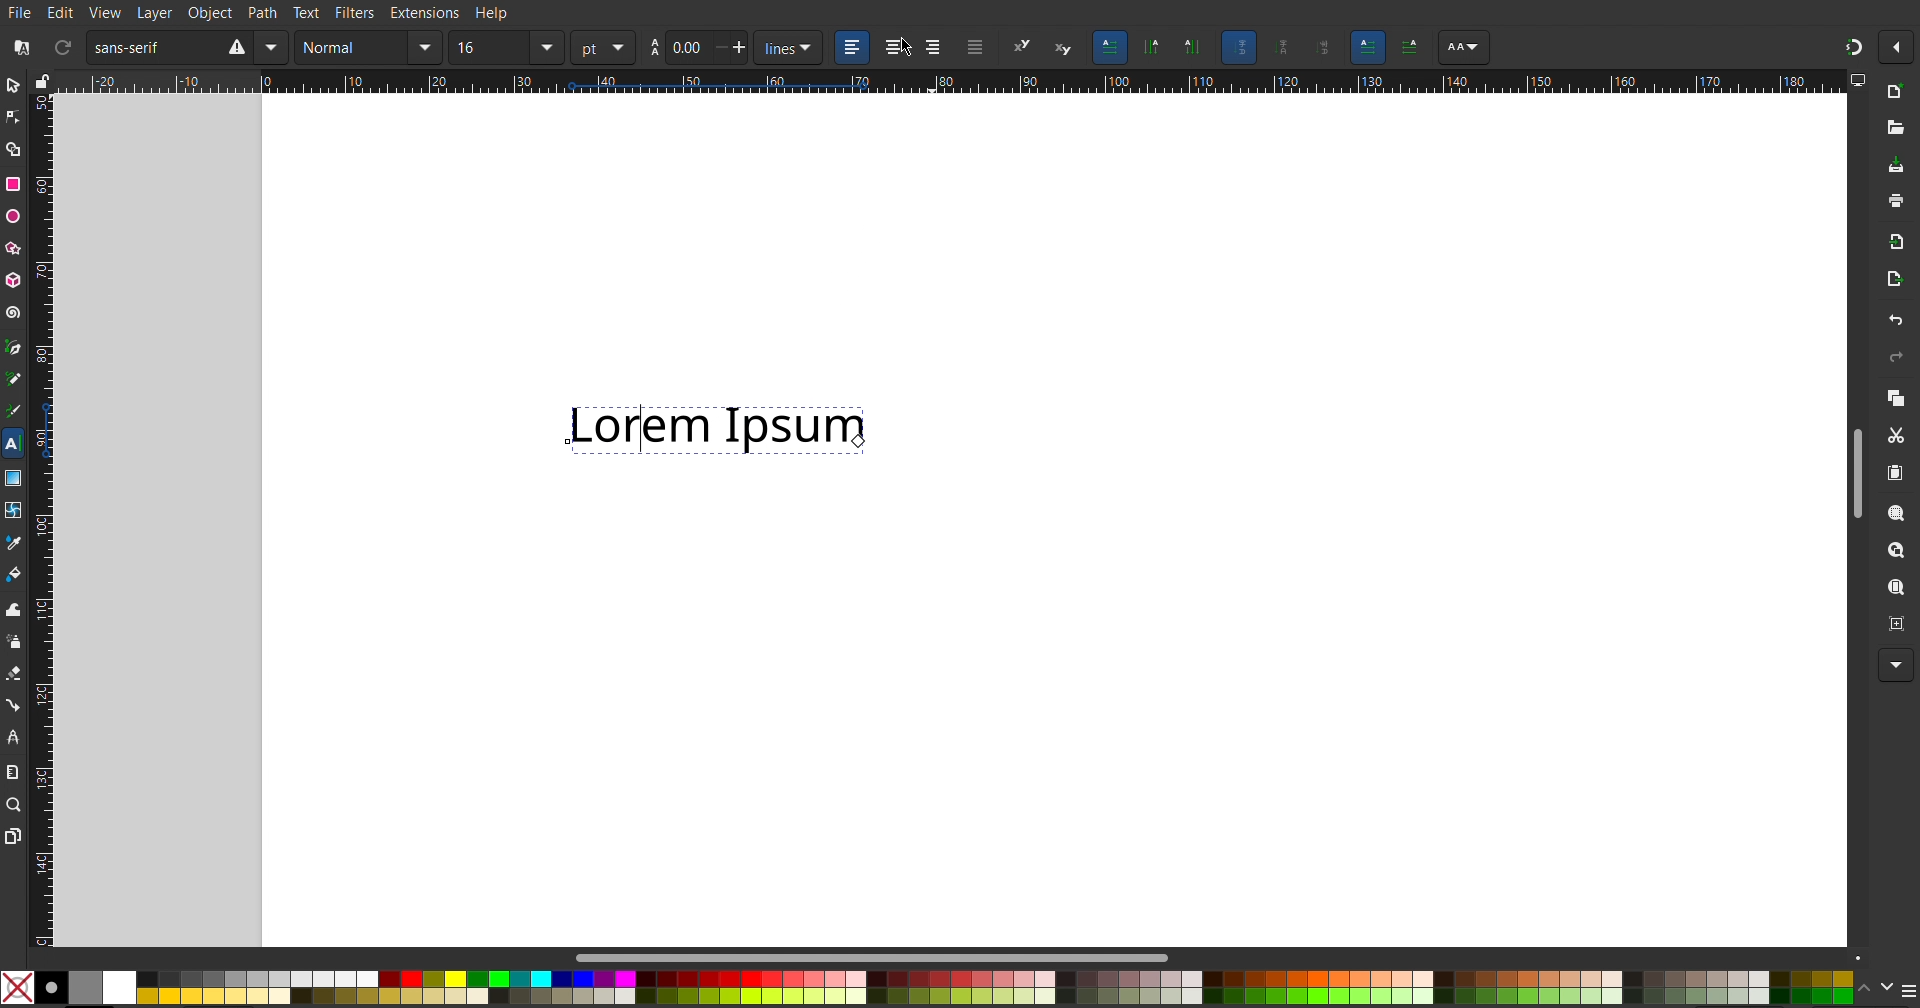  What do you see at coordinates (1896, 664) in the screenshot?
I see `More` at bounding box center [1896, 664].